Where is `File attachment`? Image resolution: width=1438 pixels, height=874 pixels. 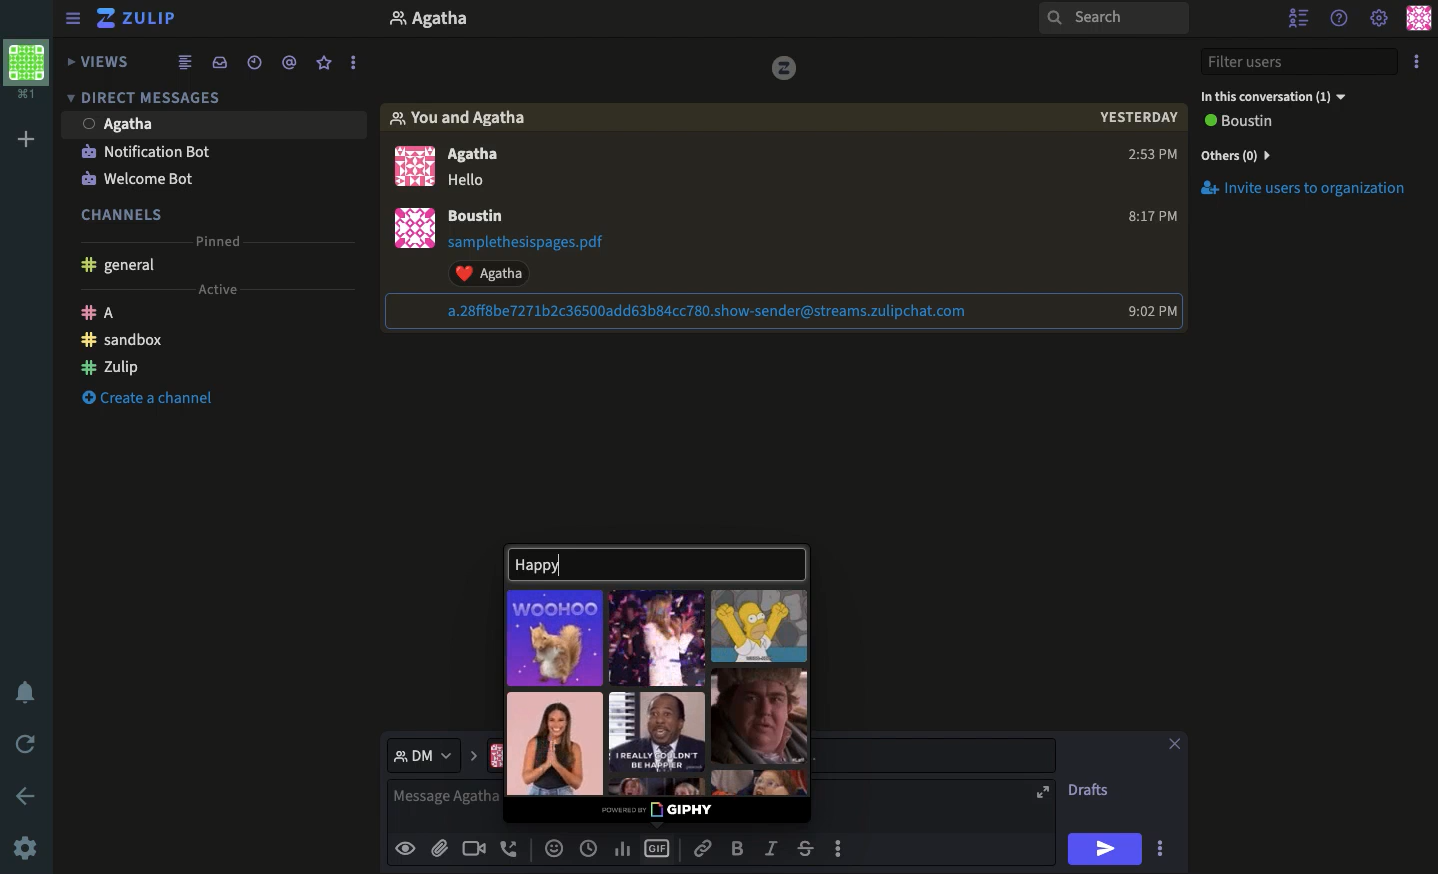
File attachment is located at coordinates (439, 848).